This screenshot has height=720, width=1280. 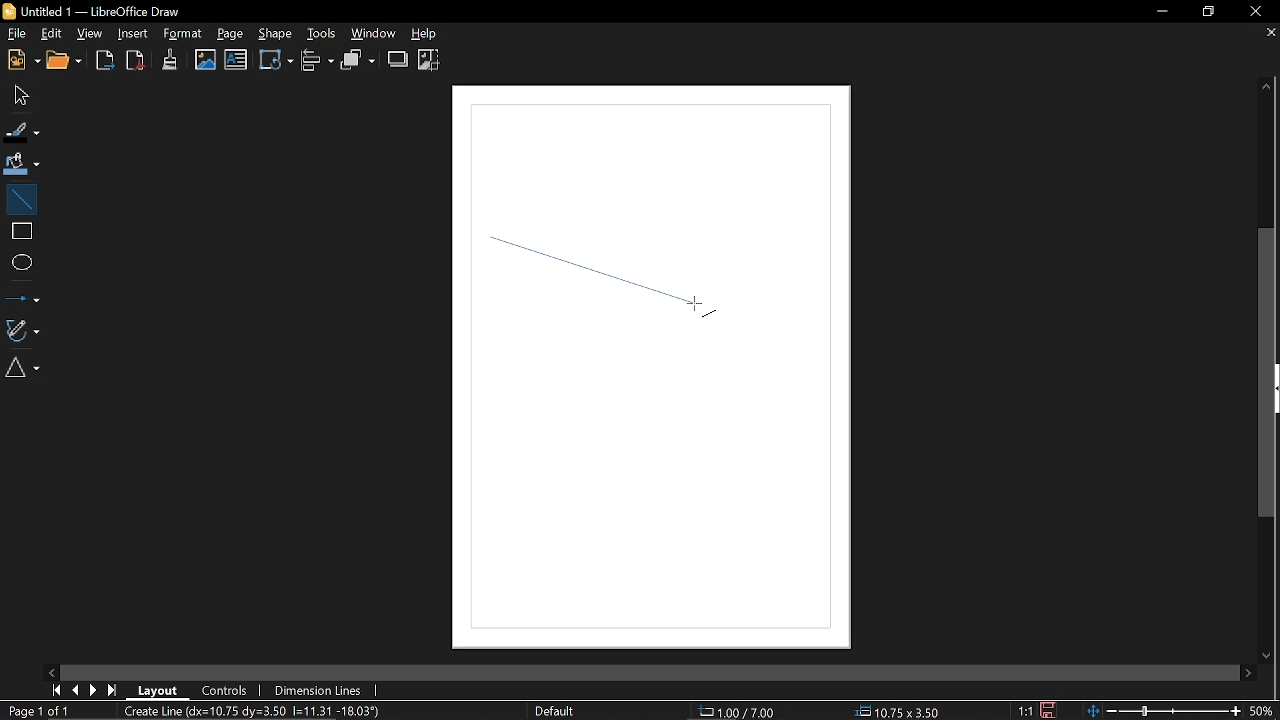 What do you see at coordinates (1264, 711) in the screenshot?
I see `Current zoom` at bounding box center [1264, 711].